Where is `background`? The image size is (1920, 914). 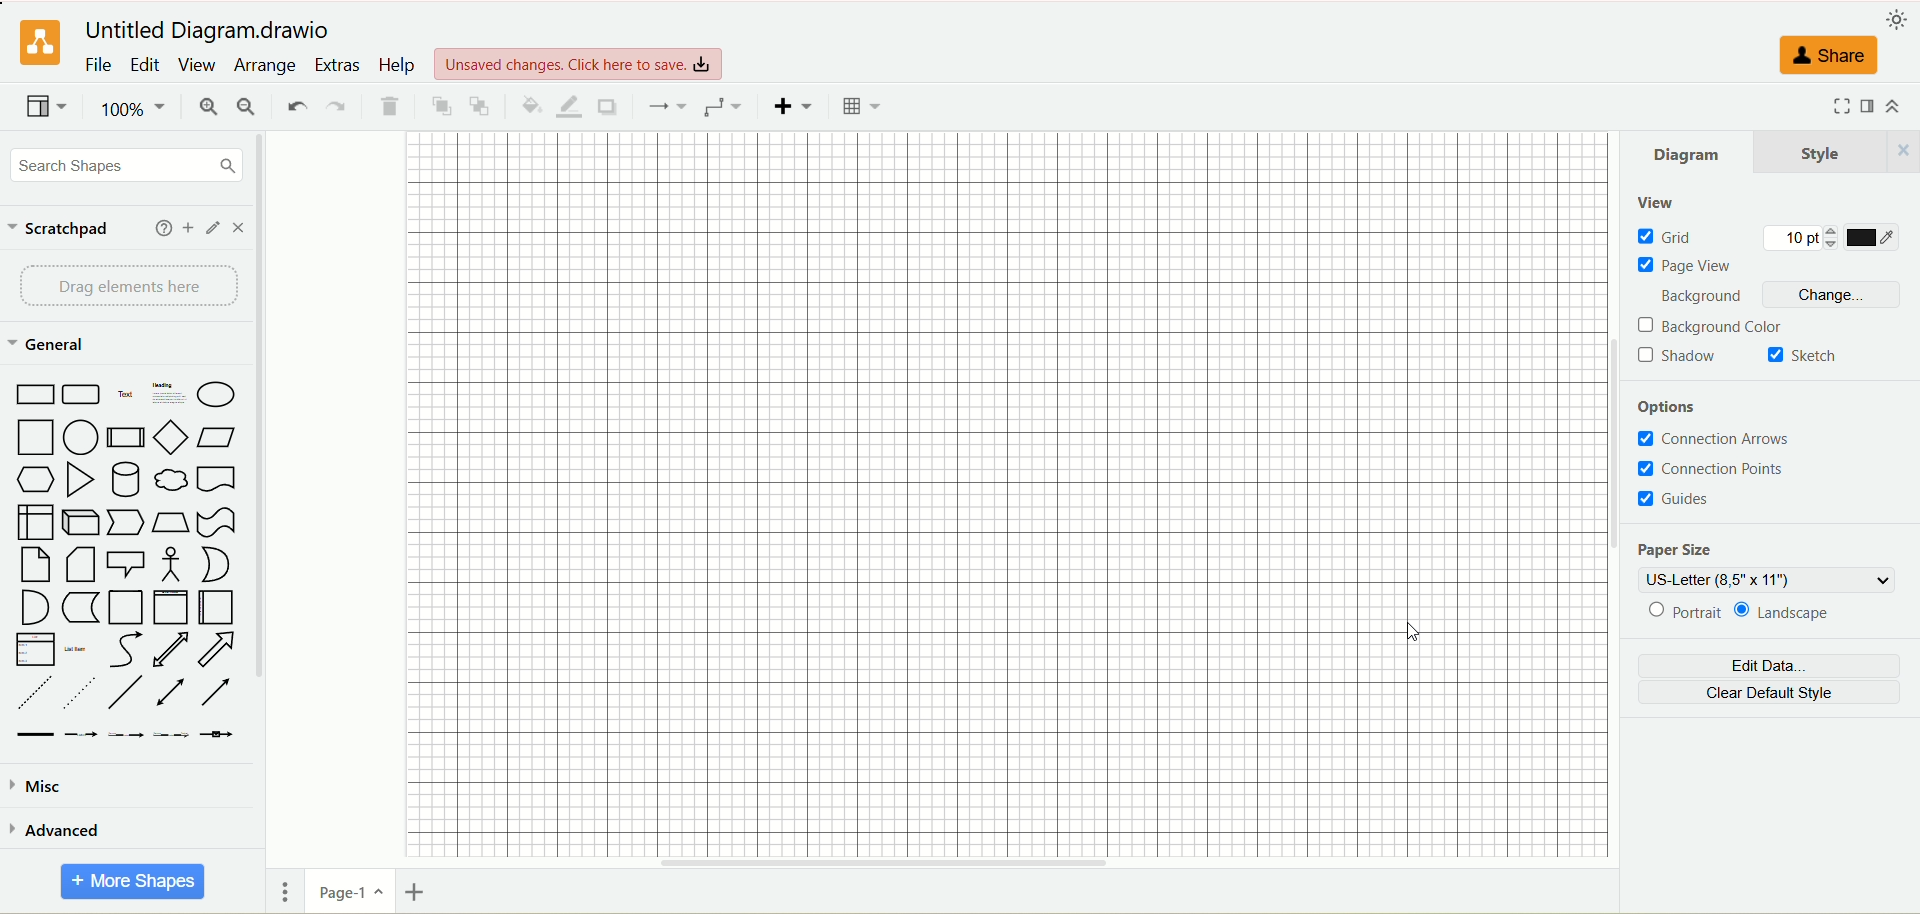 background is located at coordinates (1697, 296).